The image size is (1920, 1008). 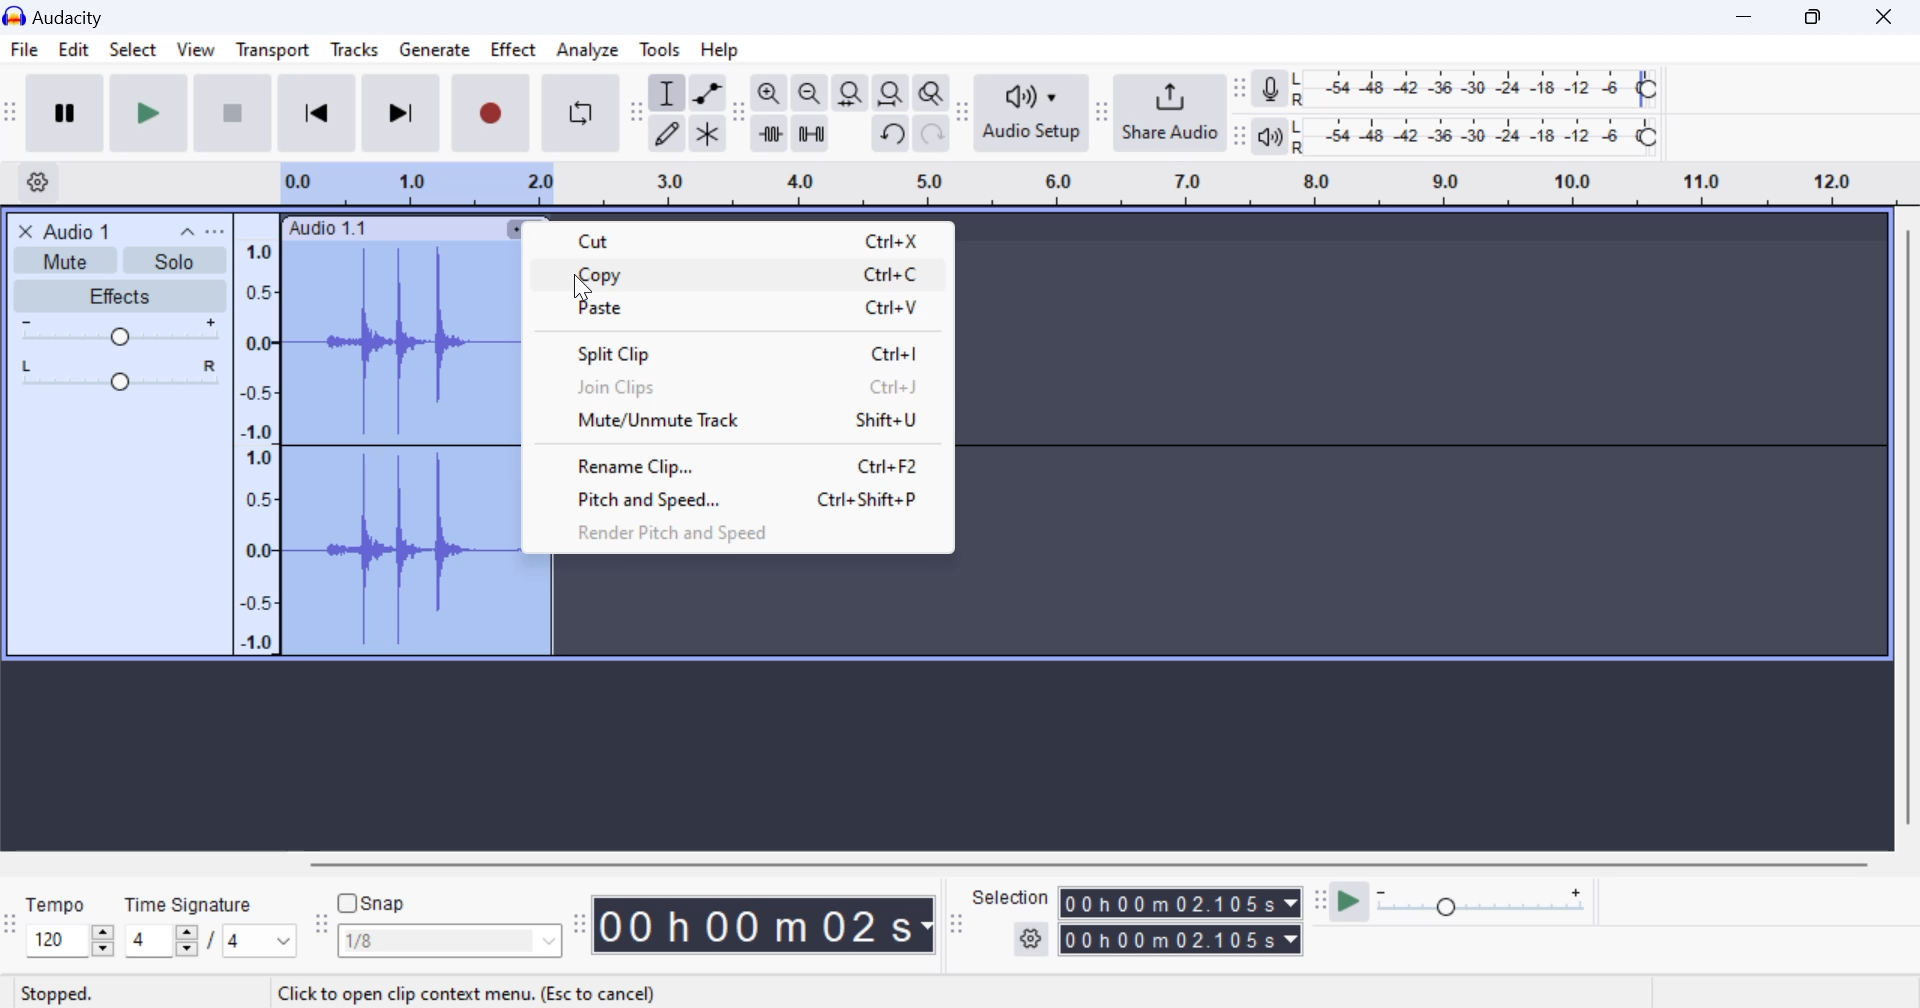 What do you see at coordinates (235, 112) in the screenshot?
I see `Stop` at bounding box center [235, 112].